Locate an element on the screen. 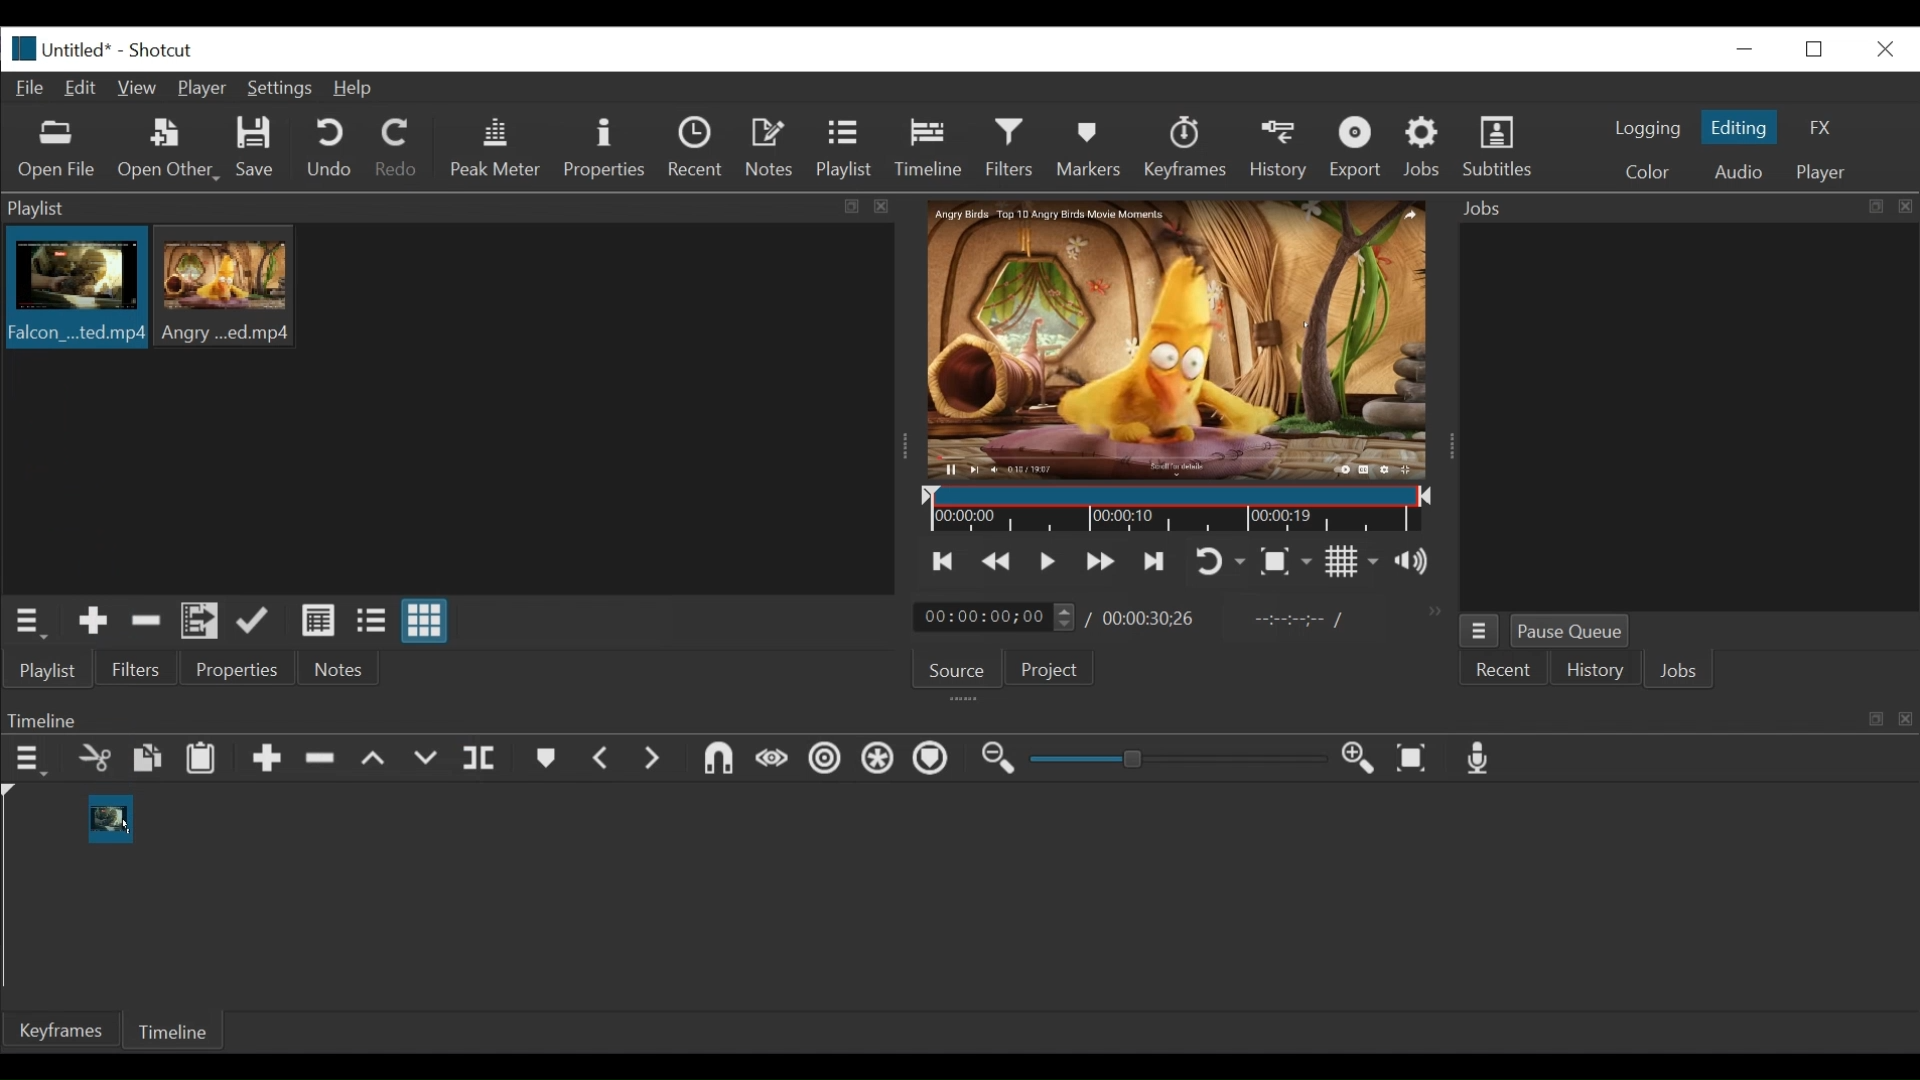  cut is located at coordinates (93, 760).